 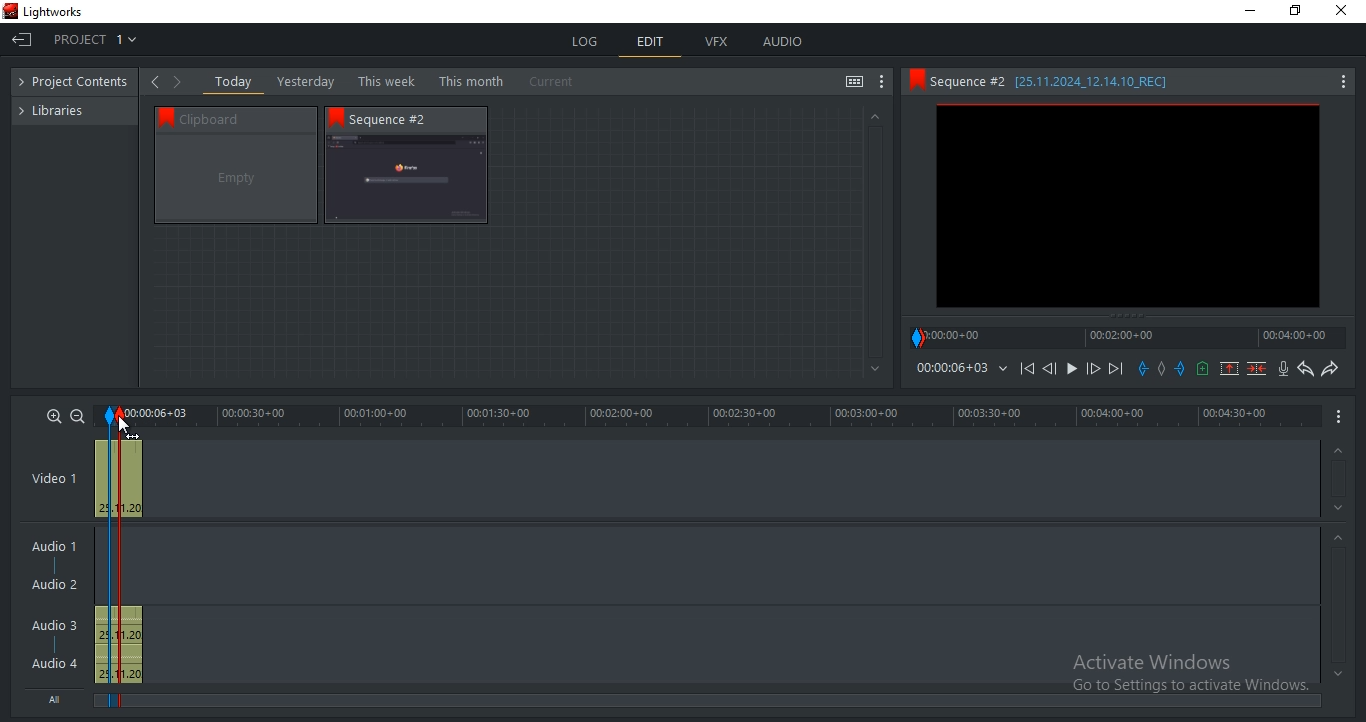 I want to click on Show options to the left, so click(x=154, y=81).